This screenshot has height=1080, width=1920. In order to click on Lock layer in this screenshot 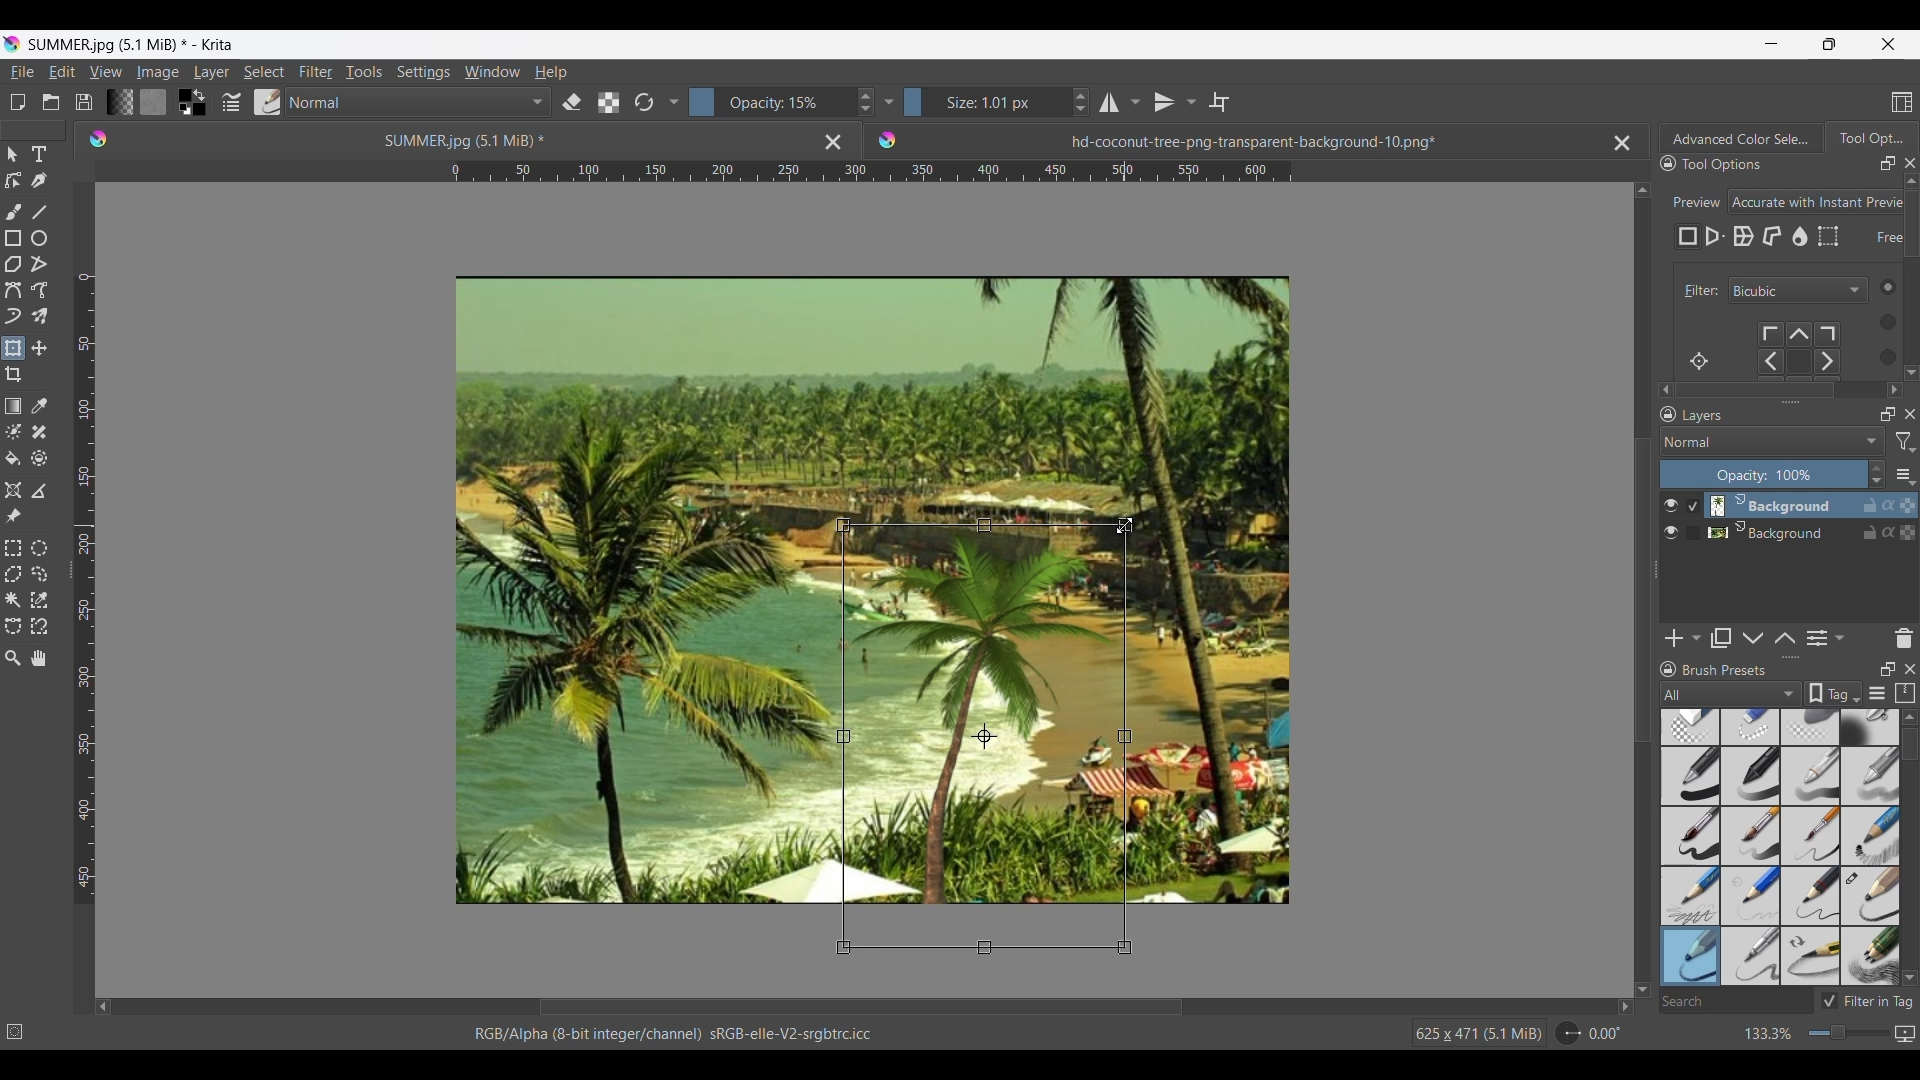, I will do `click(1870, 532)`.